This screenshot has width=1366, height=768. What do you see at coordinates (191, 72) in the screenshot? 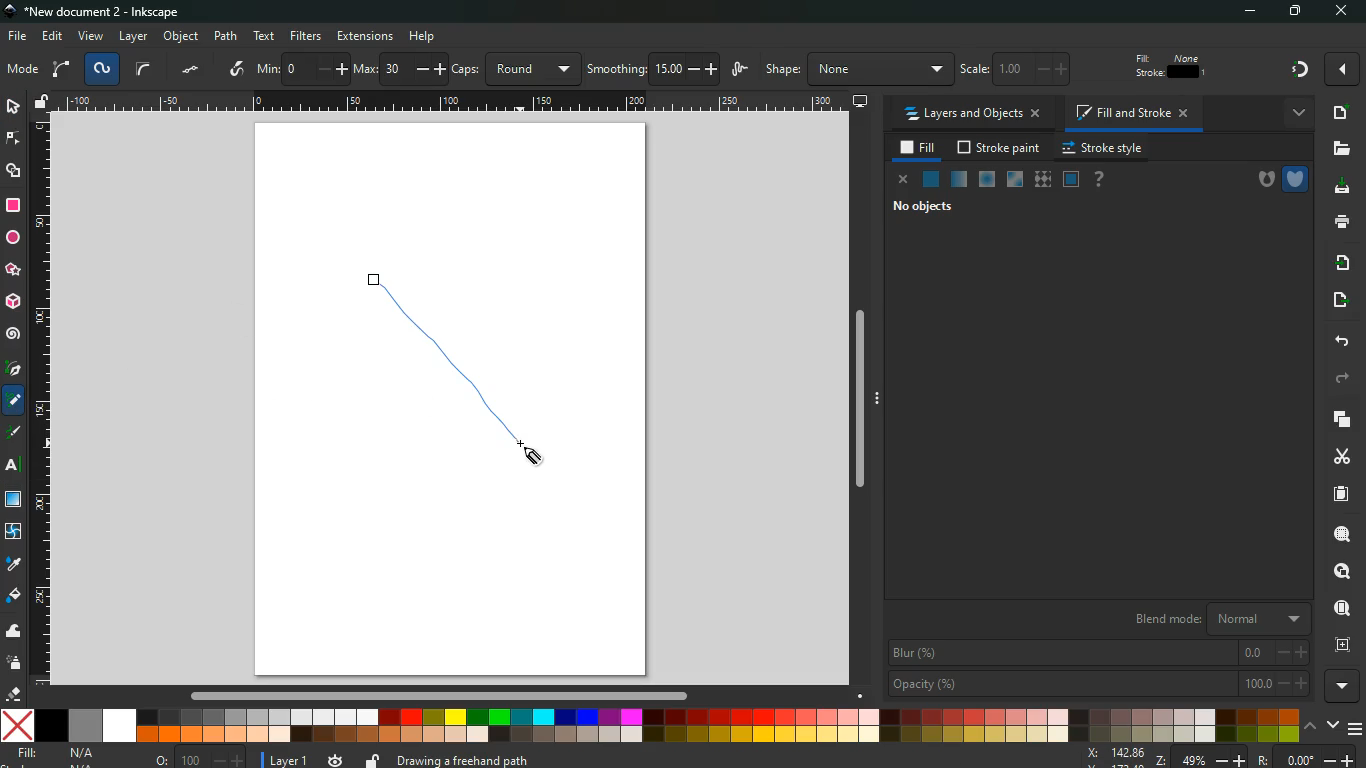
I see `dots` at bounding box center [191, 72].